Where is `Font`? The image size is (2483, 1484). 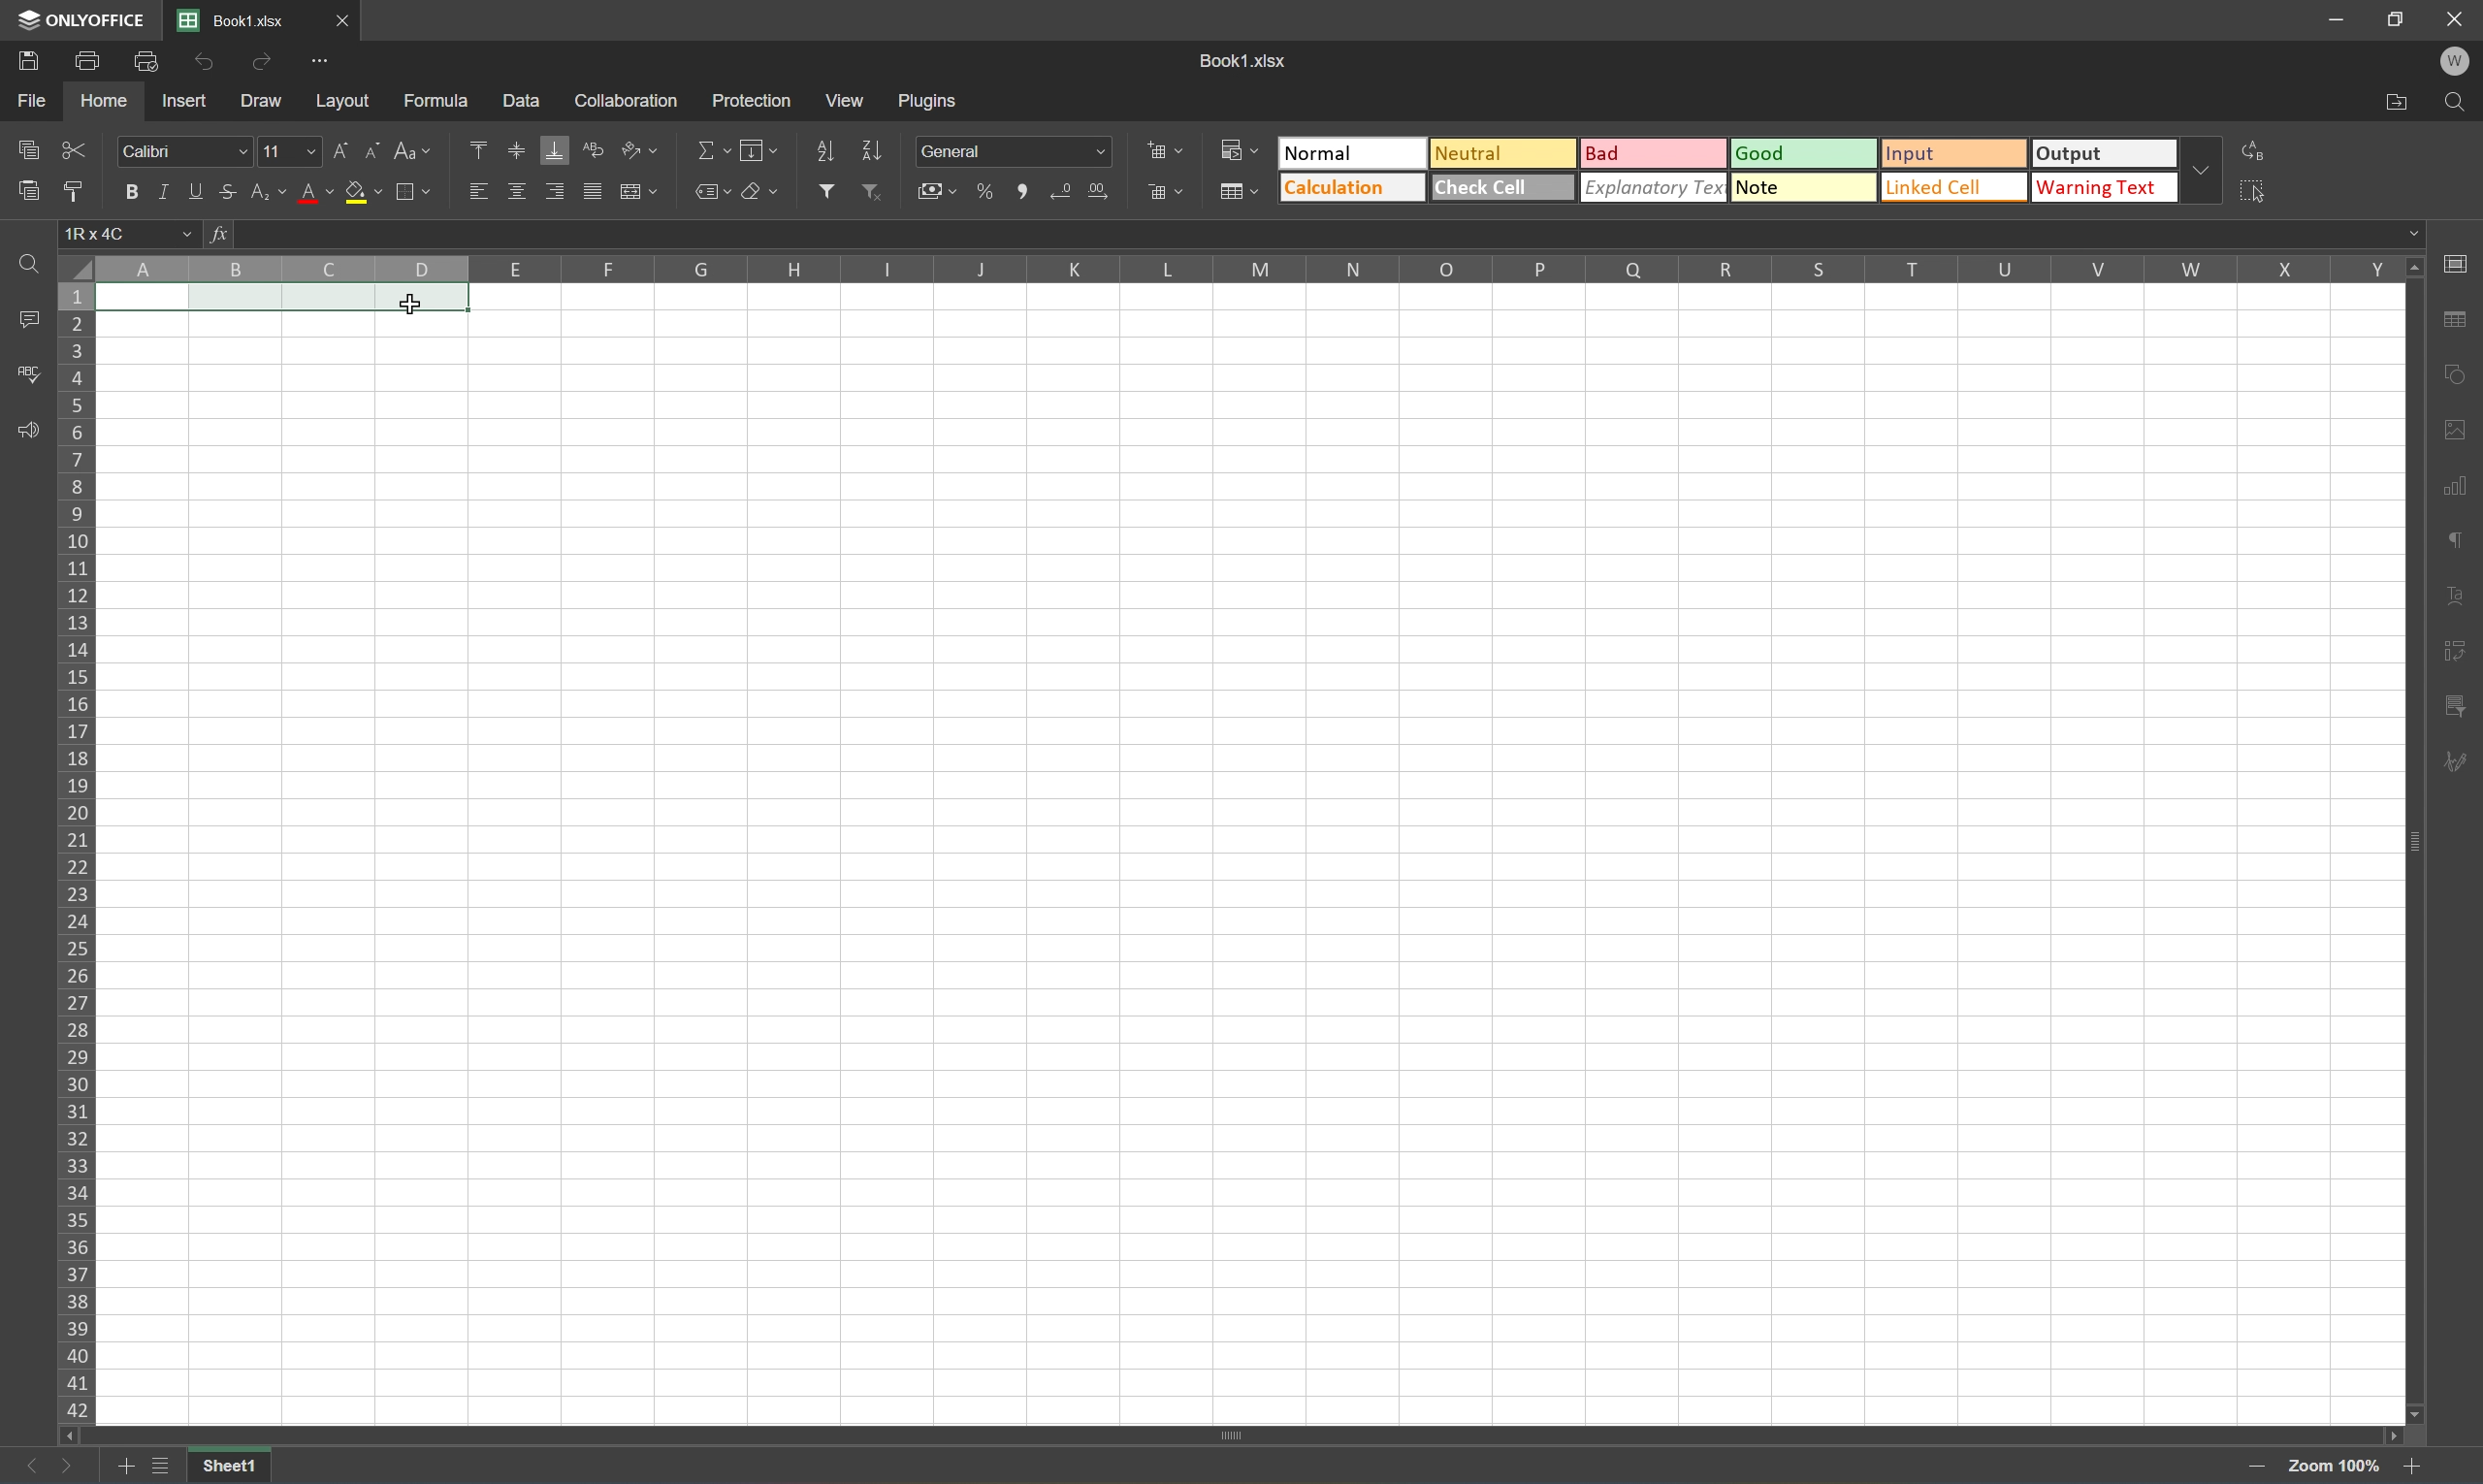
Font is located at coordinates (184, 151).